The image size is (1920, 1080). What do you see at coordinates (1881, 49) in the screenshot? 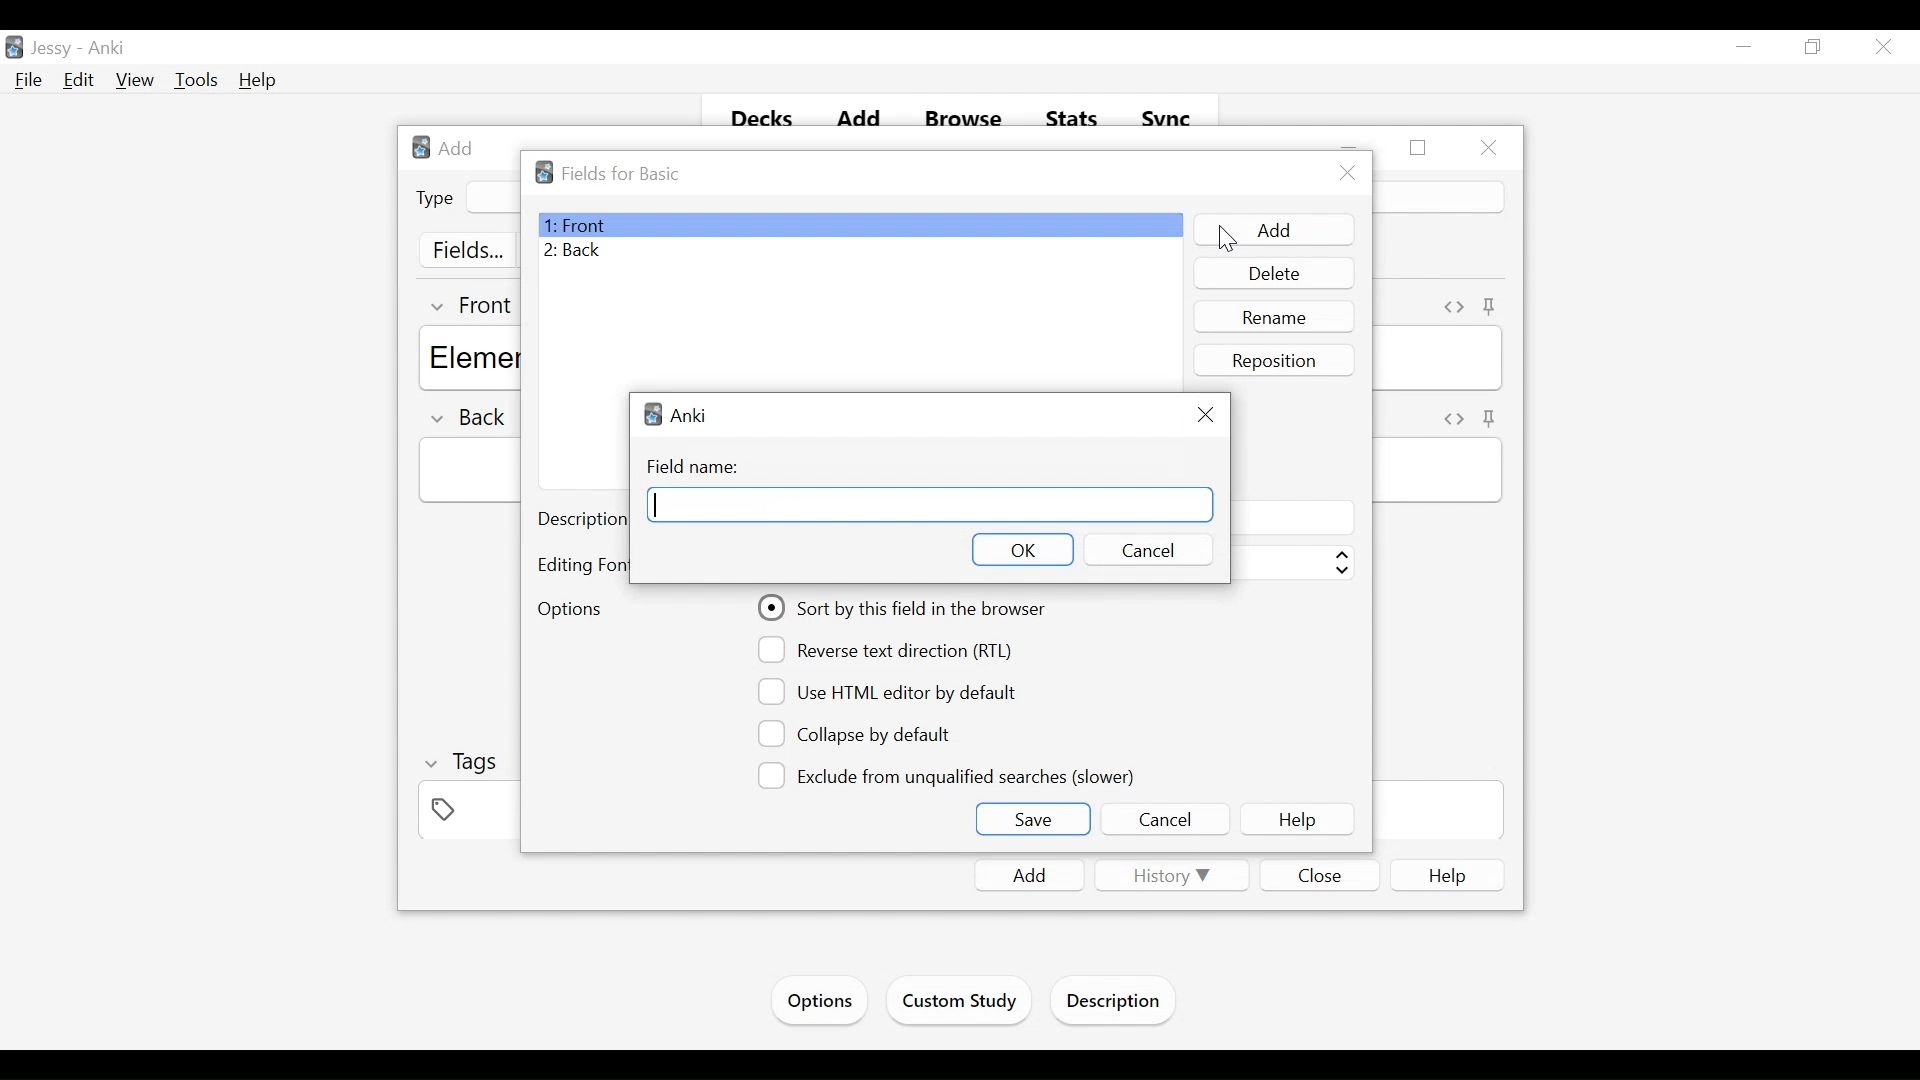
I see `Close` at bounding box center [1881, 49].